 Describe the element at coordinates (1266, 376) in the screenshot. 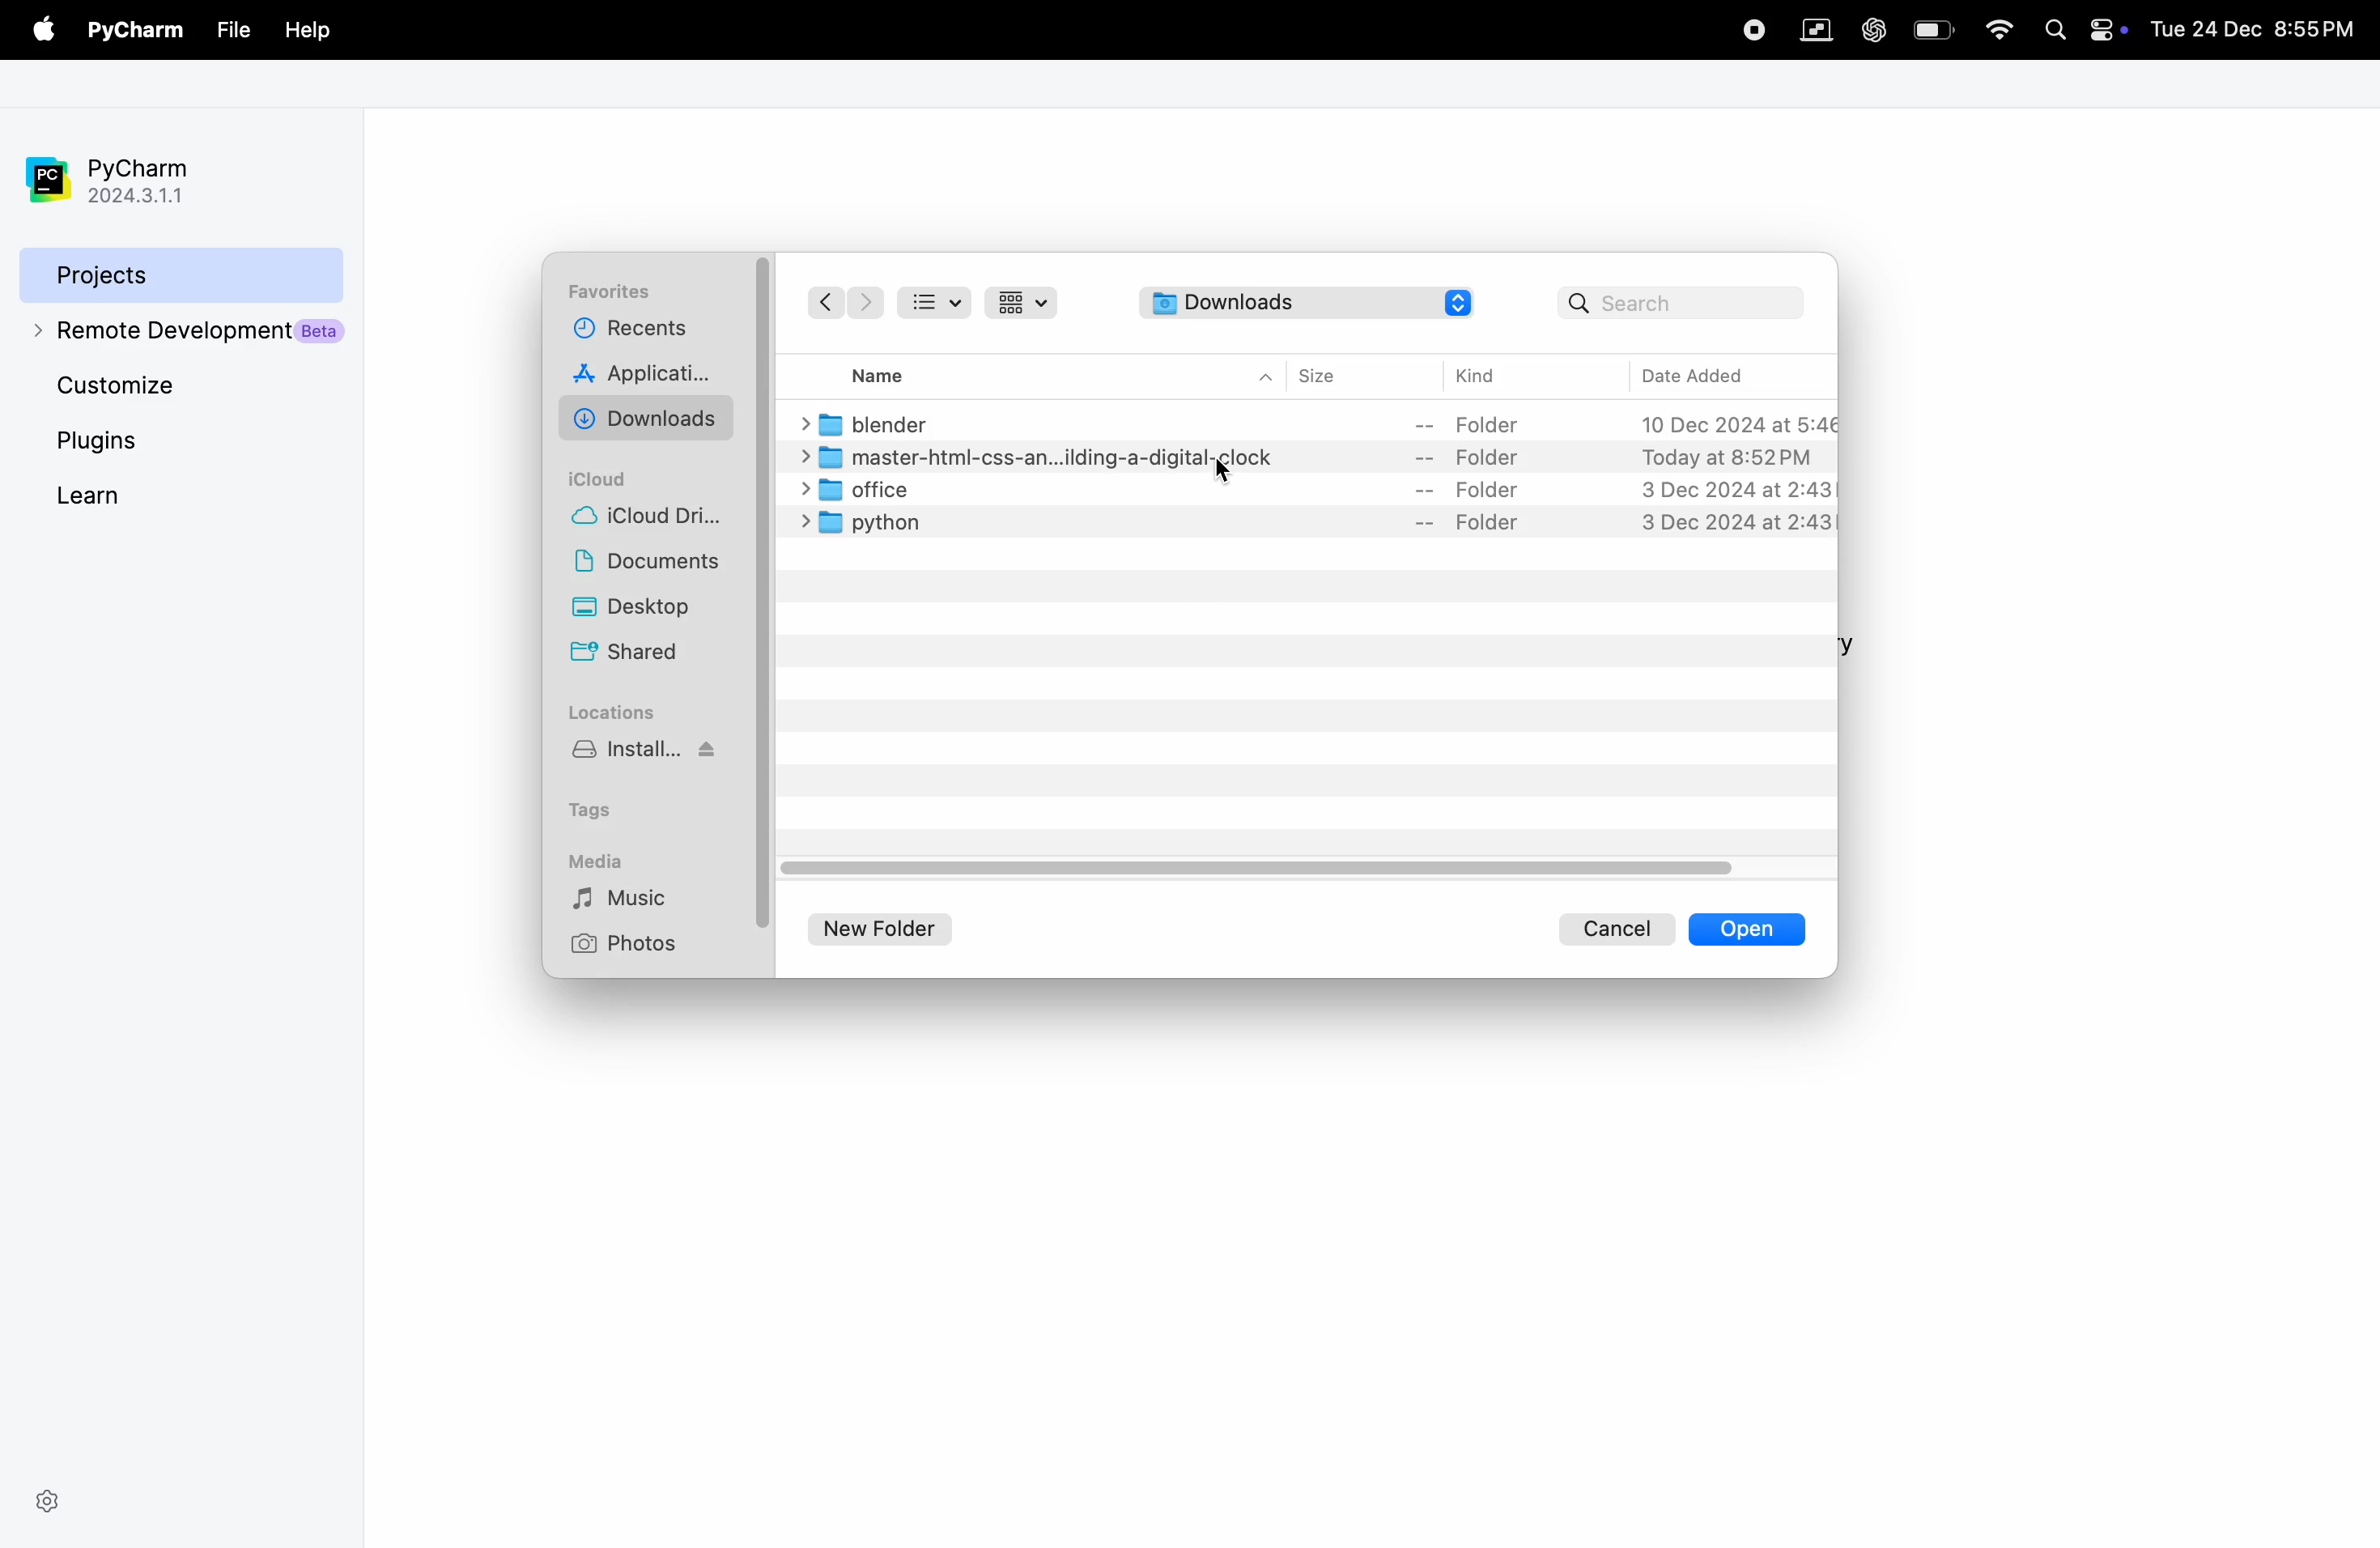

I see `up` at that location.